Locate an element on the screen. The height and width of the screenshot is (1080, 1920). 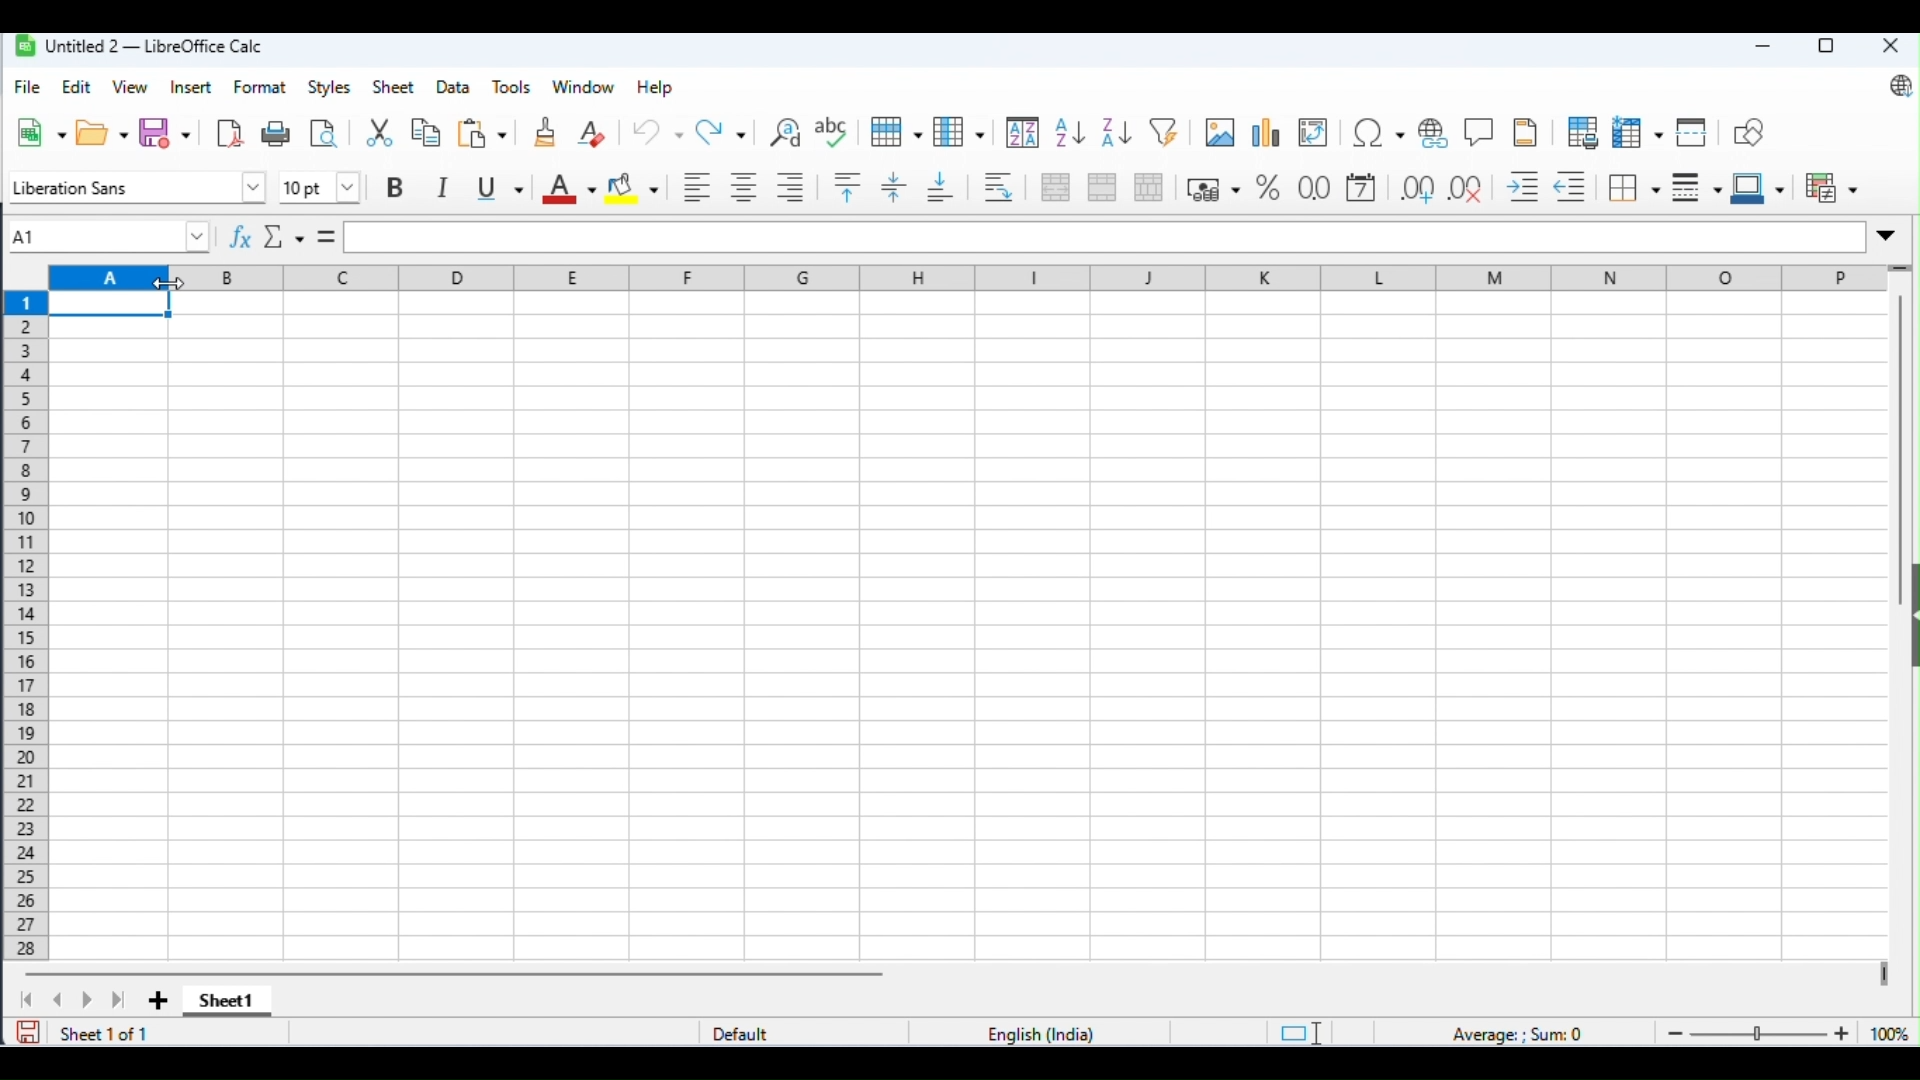
filter is located at coordinates (1168, 132).